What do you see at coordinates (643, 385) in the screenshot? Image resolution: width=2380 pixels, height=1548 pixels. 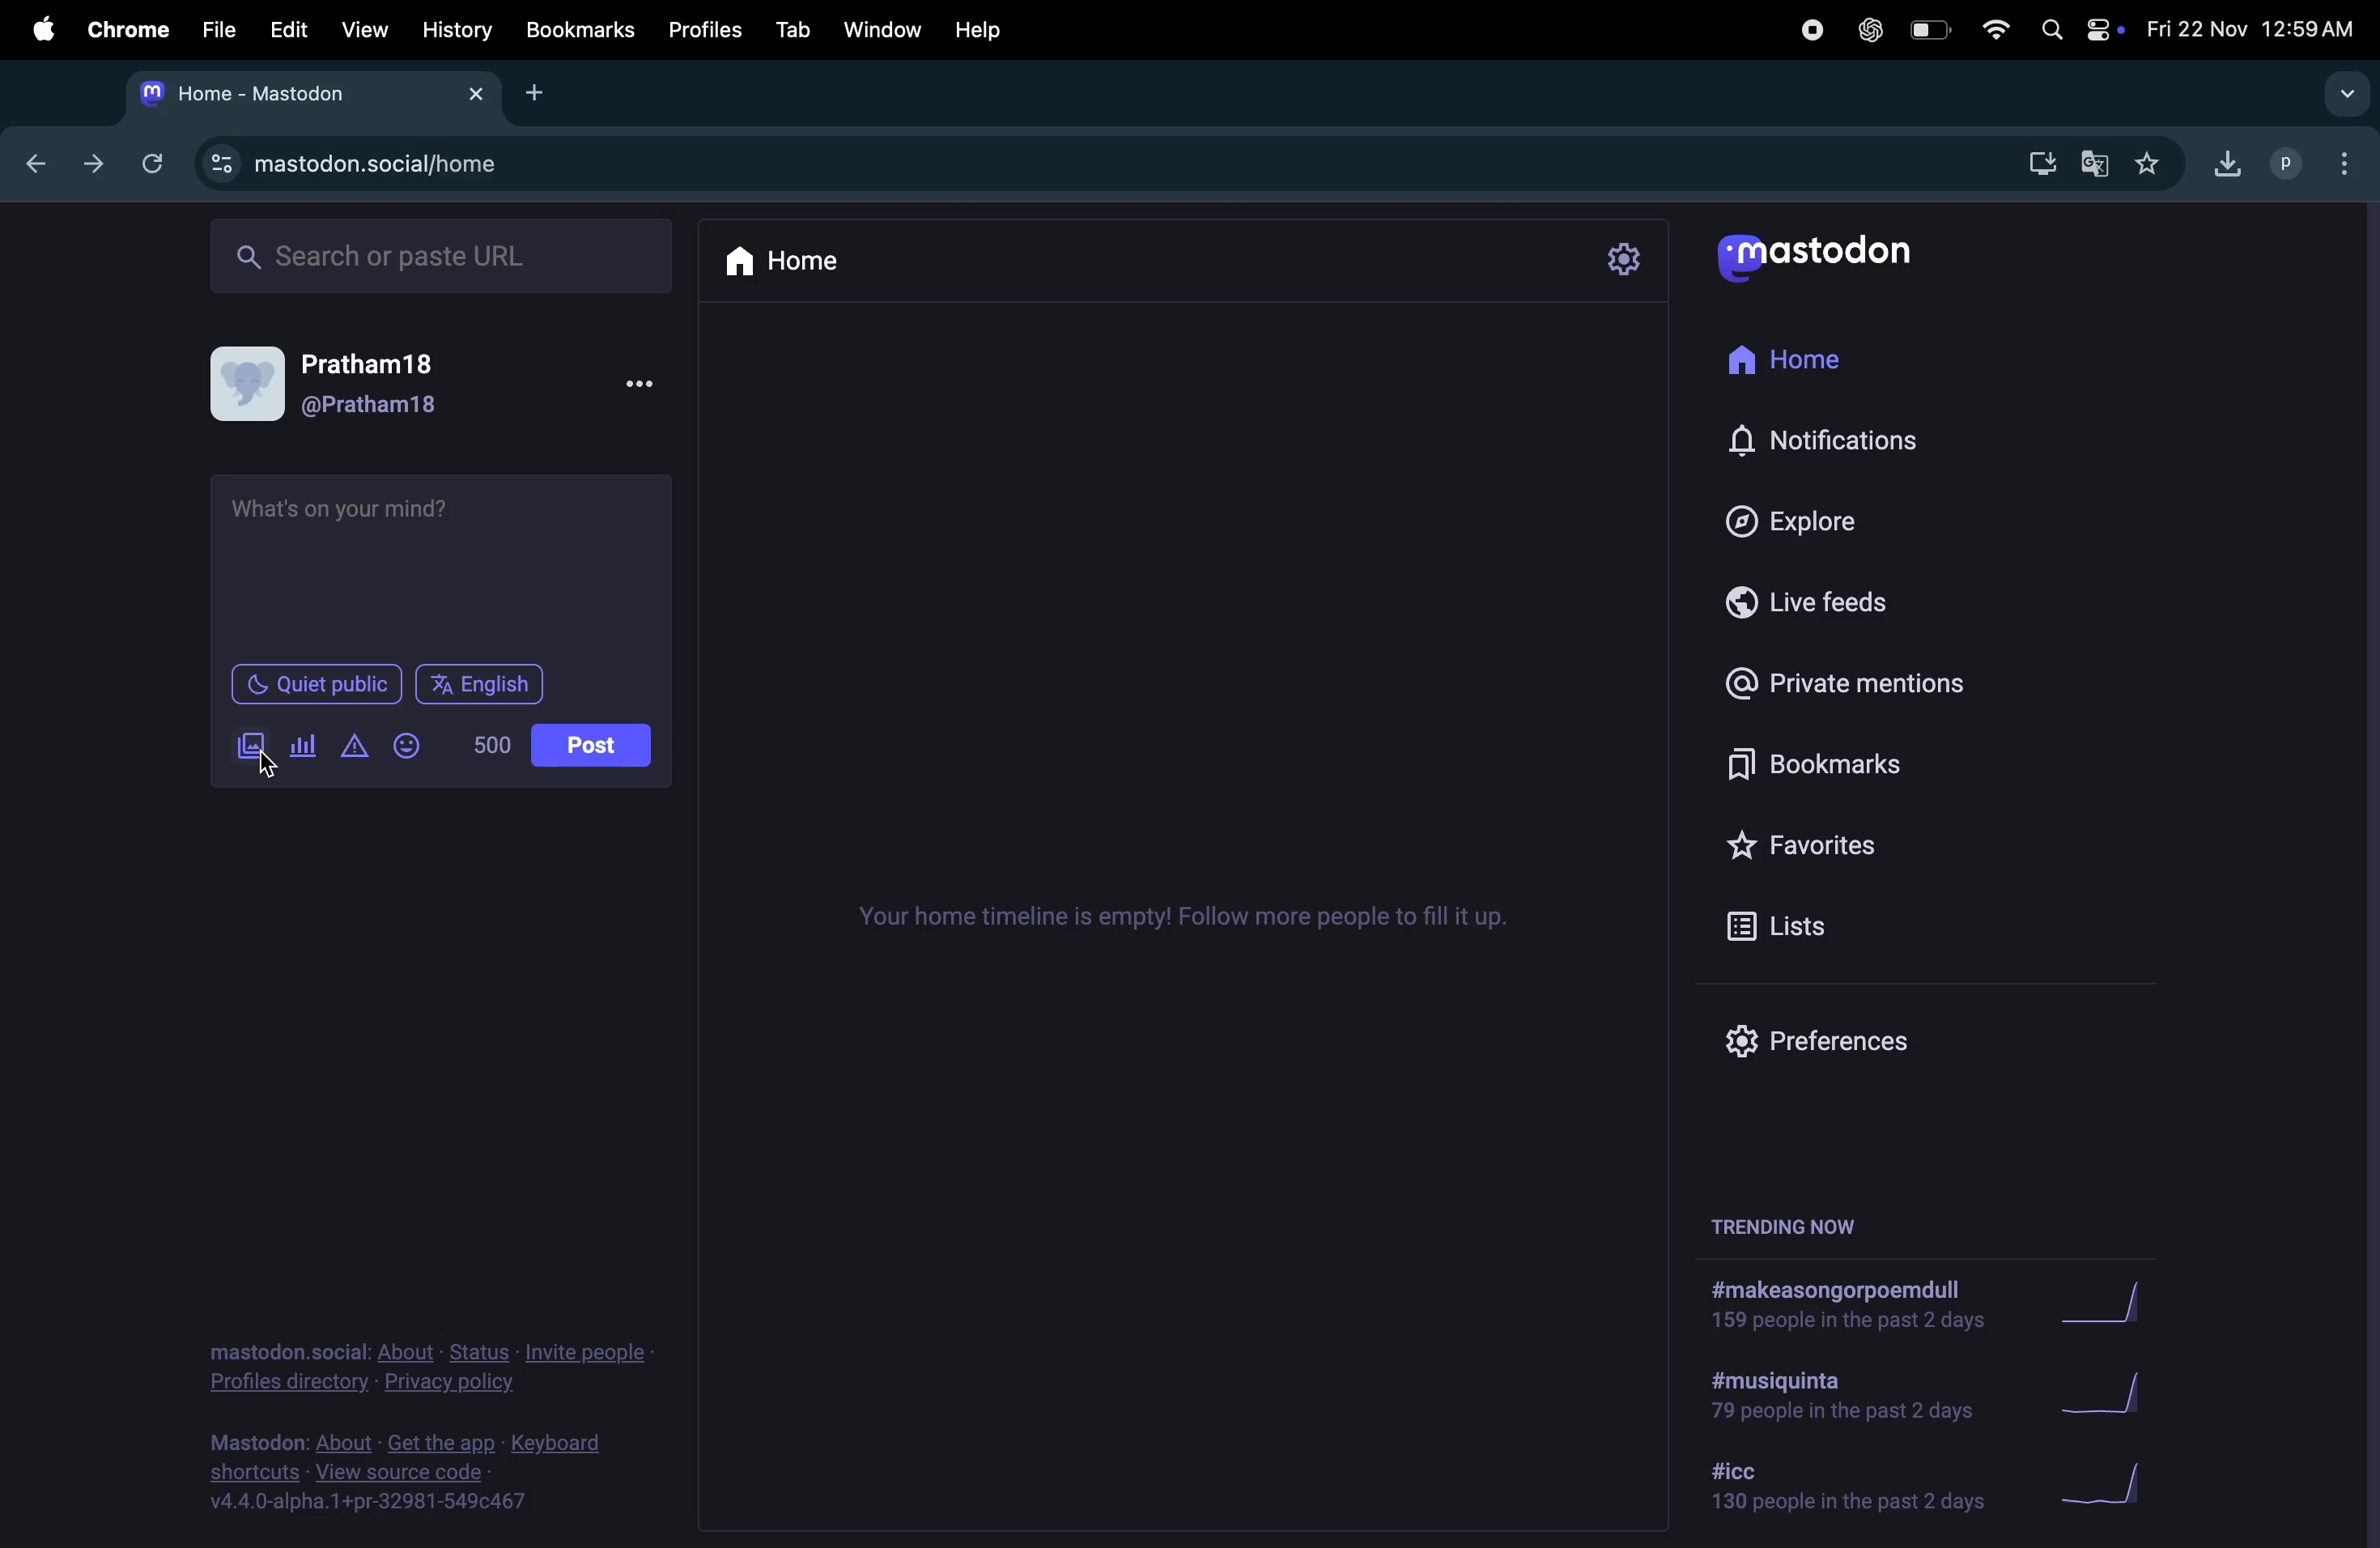 I see `More options` at bounding box center [643, 385].